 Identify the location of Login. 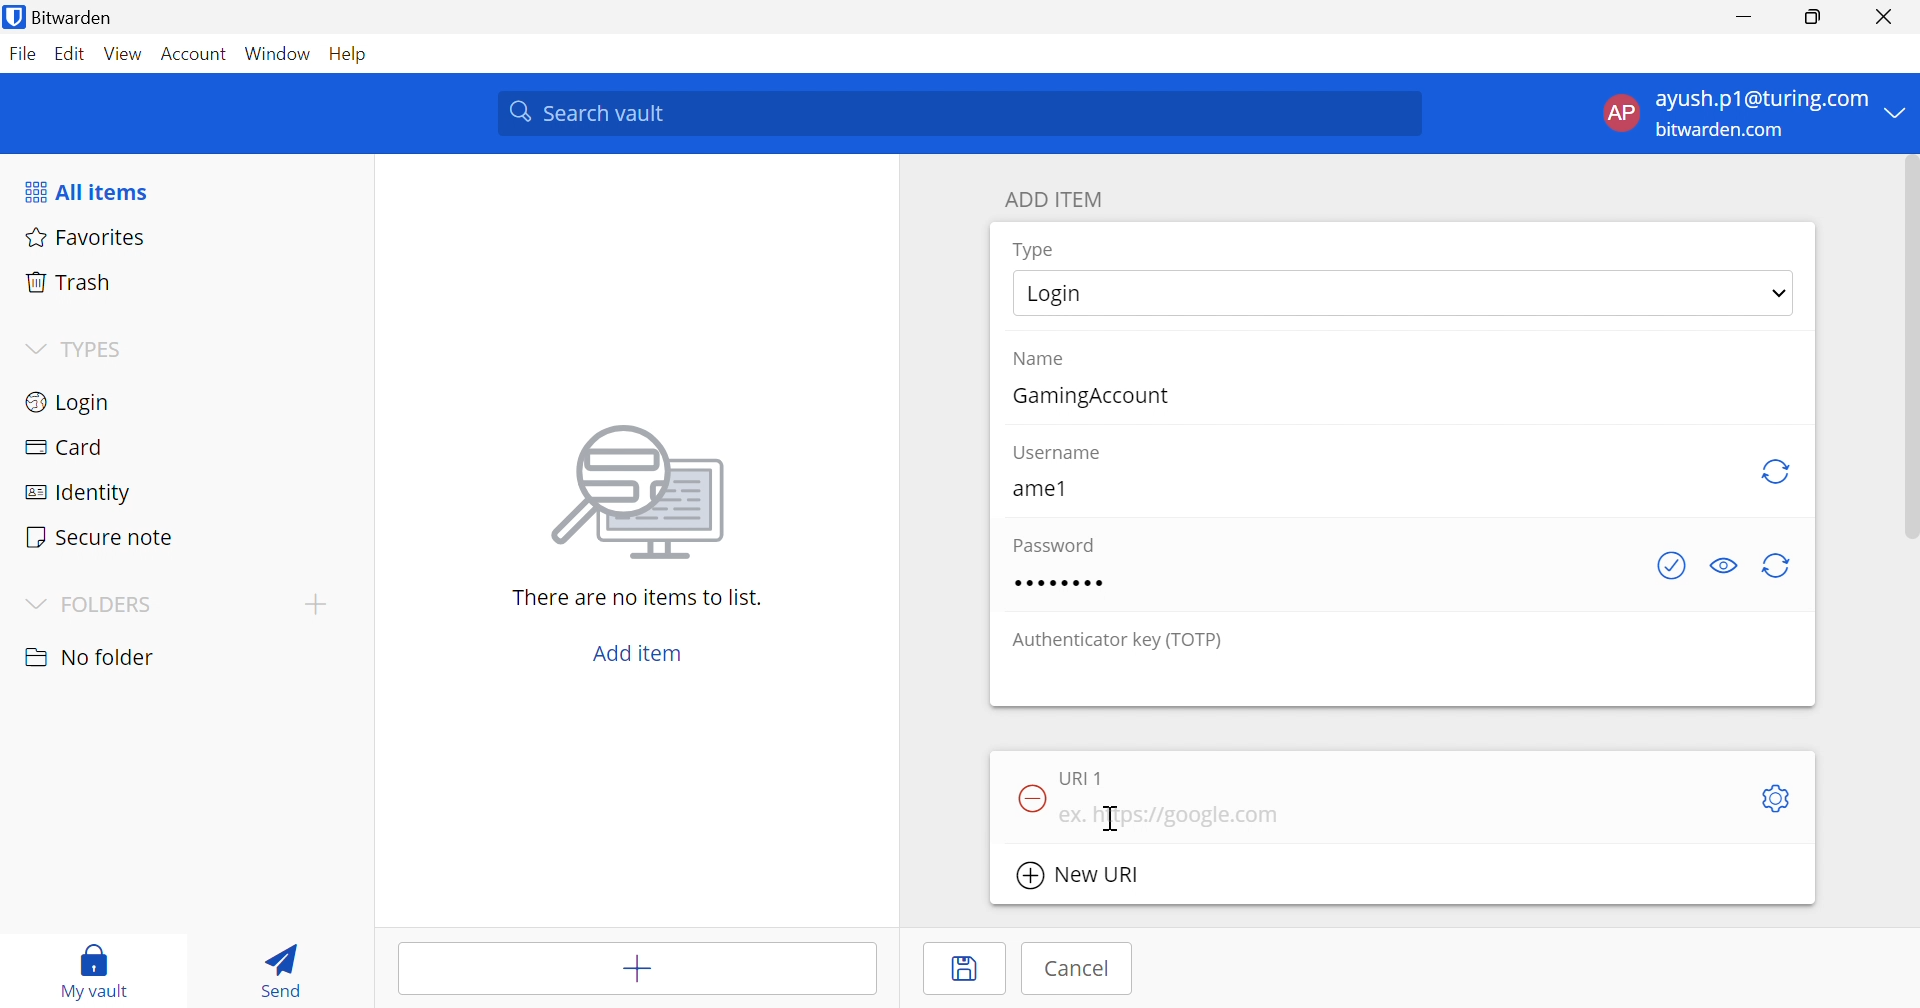
(1059, 294).